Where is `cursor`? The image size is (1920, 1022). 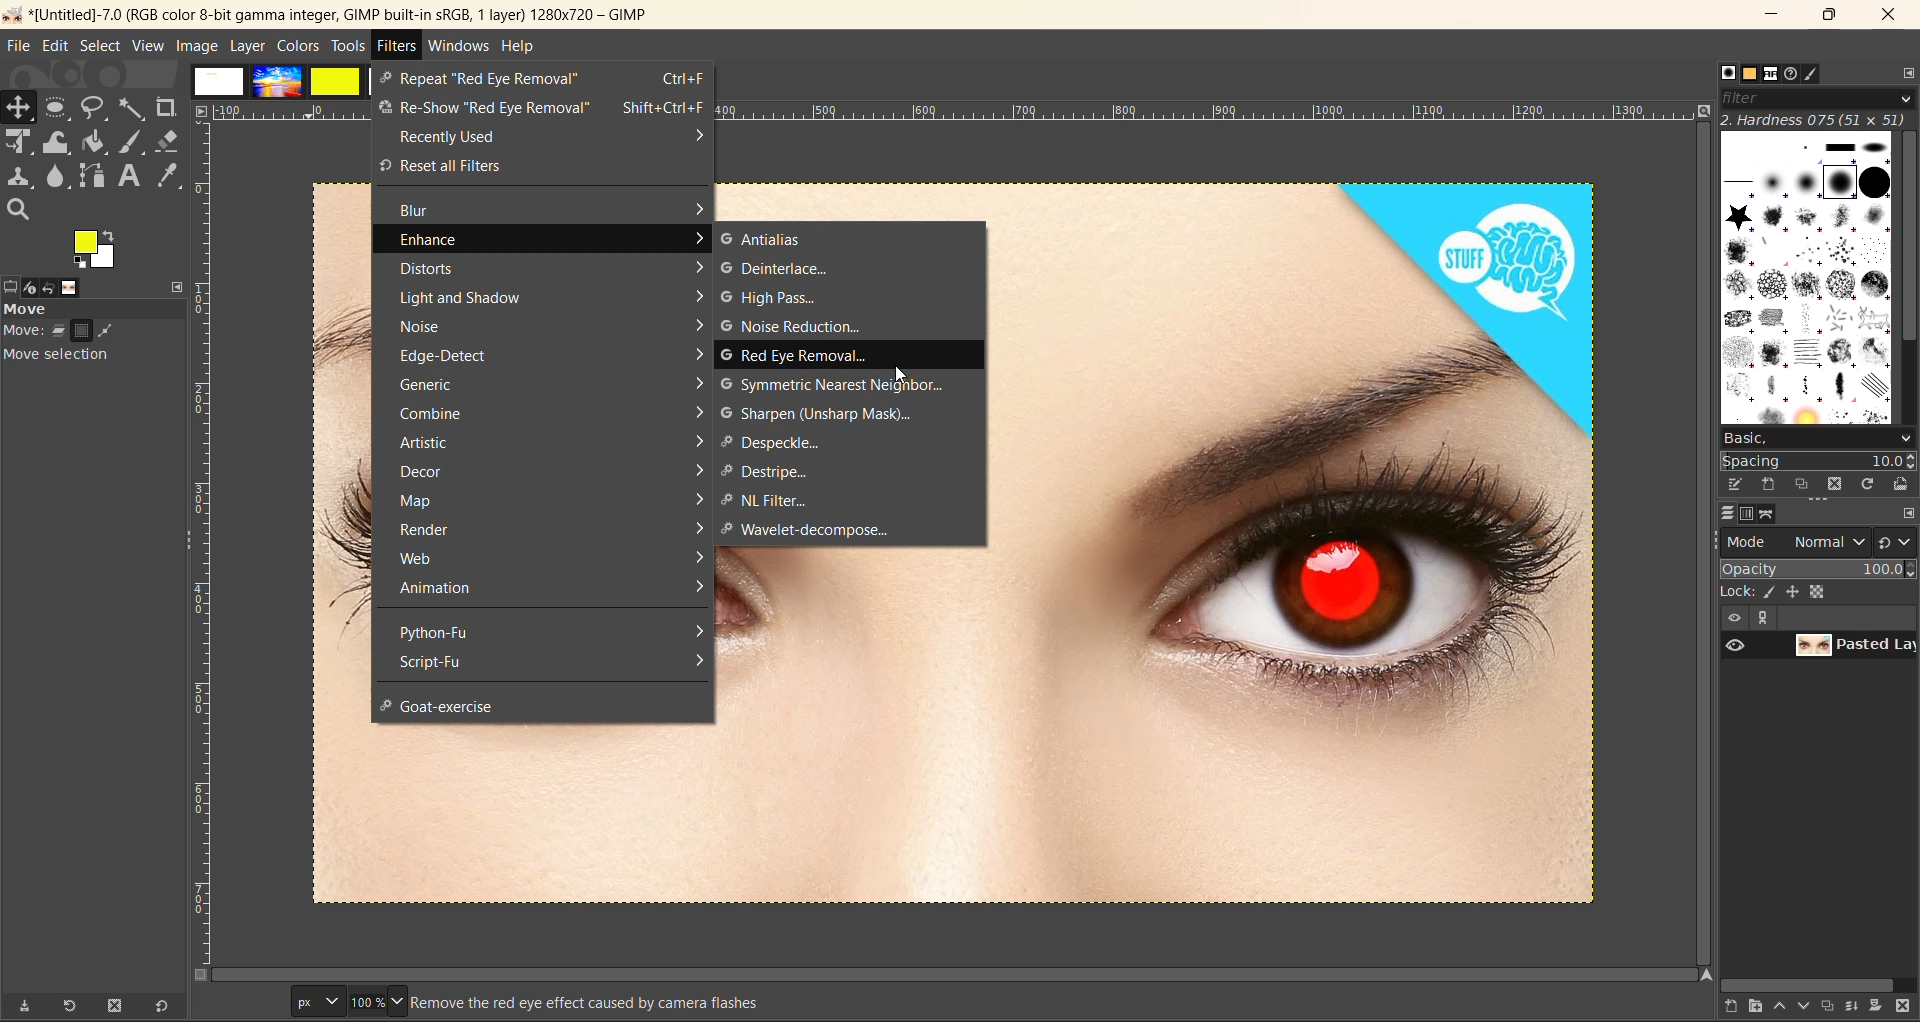 cursor is located at coordinates (901, 375).